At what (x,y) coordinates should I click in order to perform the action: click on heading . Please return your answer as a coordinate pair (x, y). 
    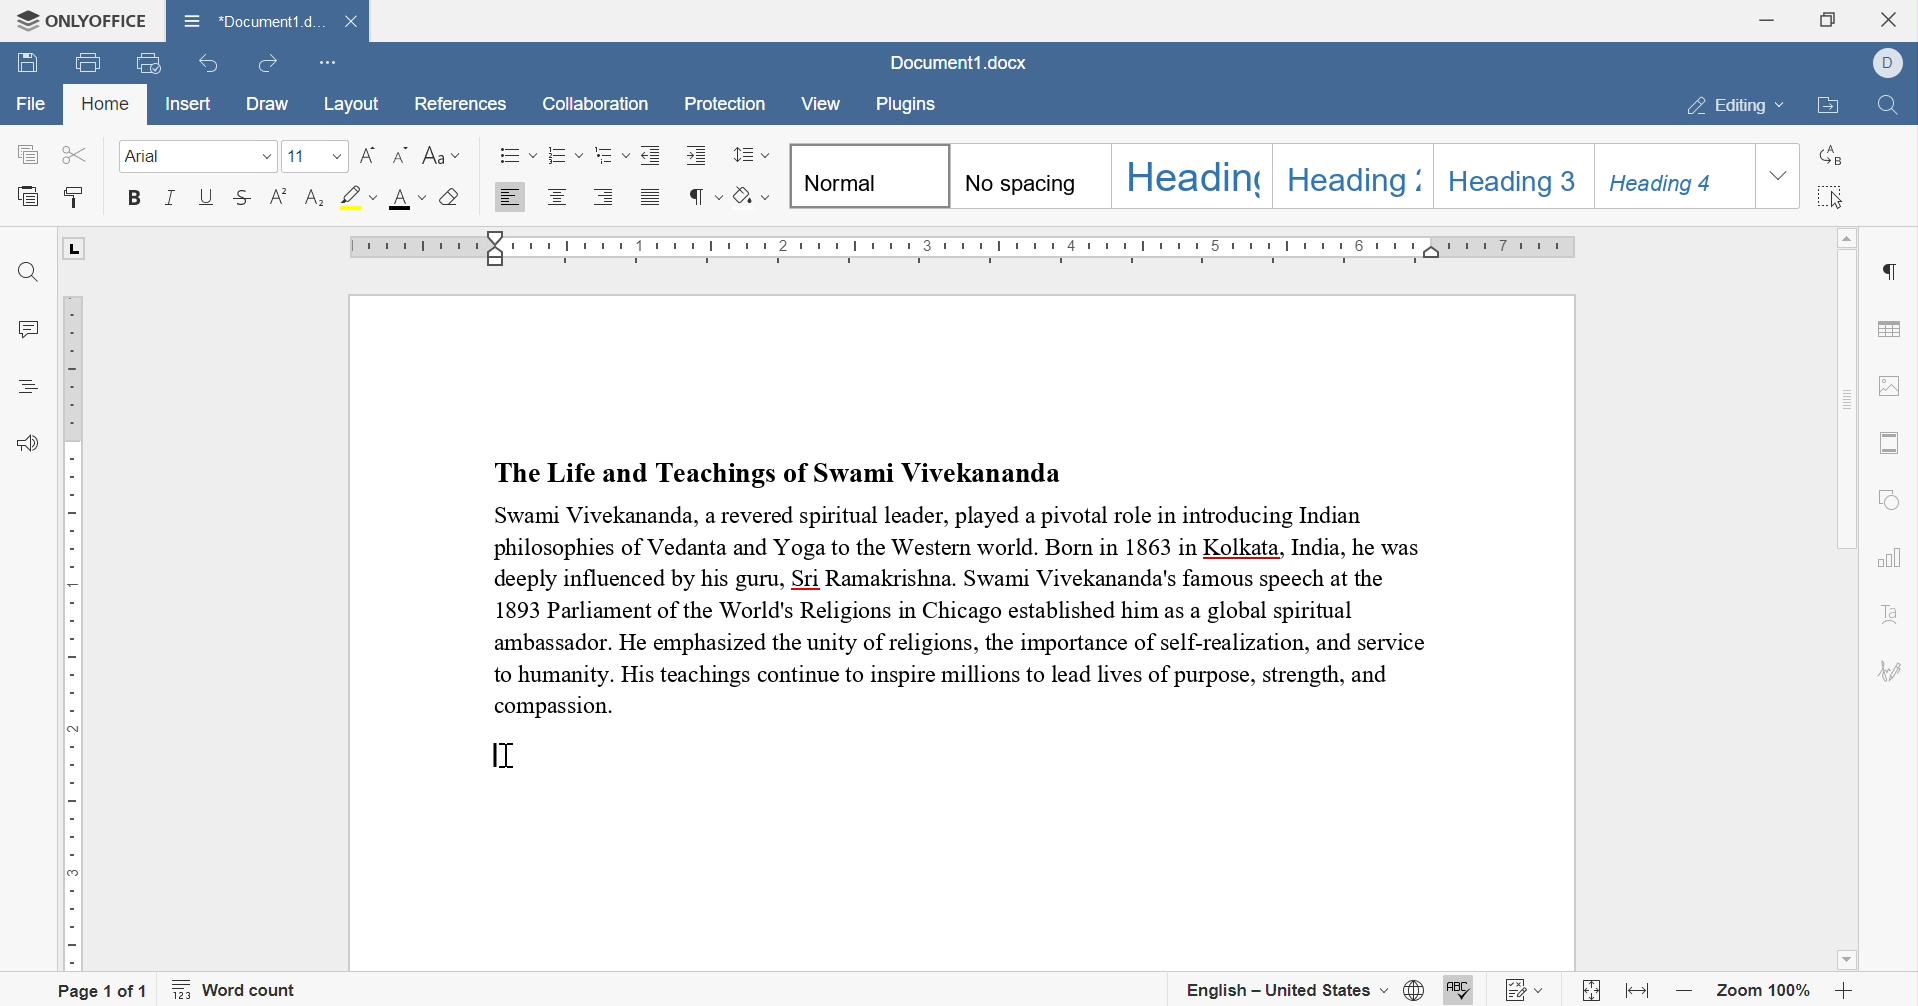
    Looking at the image, I should click on (1194, 175).